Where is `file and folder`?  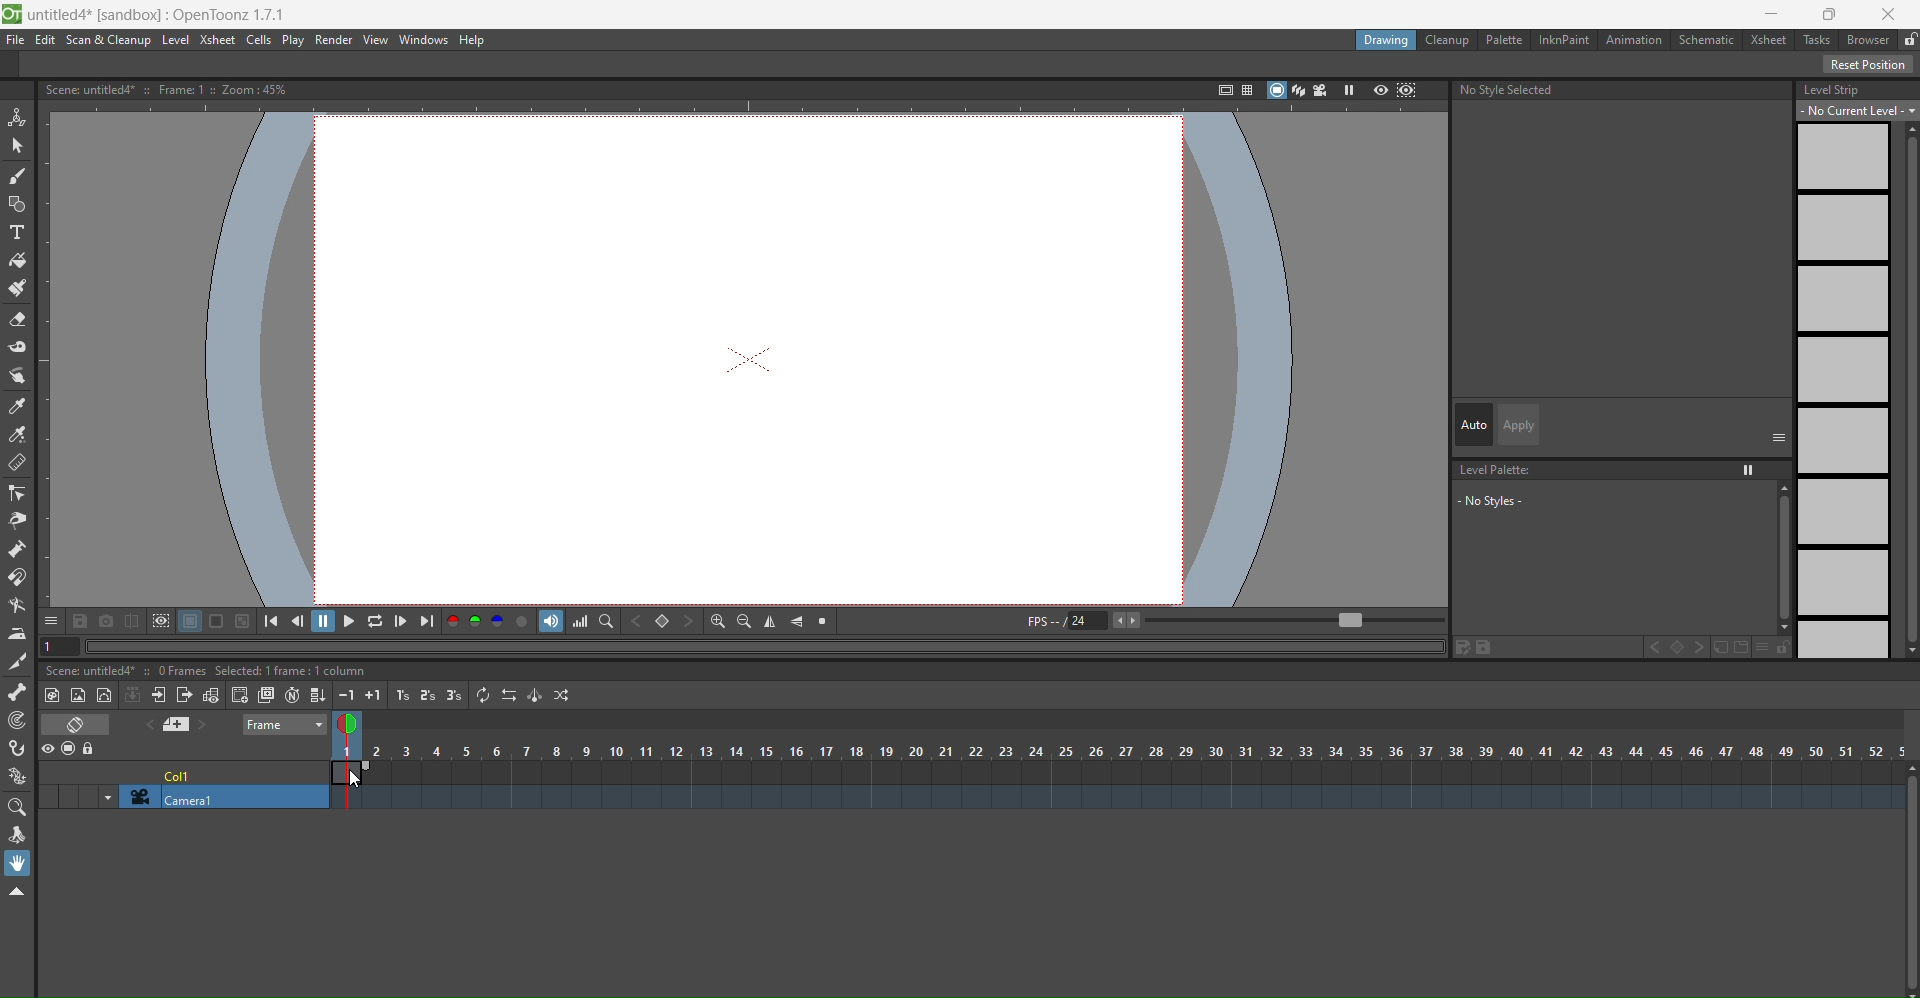
file and folder is located at coordinates (1731, 647).